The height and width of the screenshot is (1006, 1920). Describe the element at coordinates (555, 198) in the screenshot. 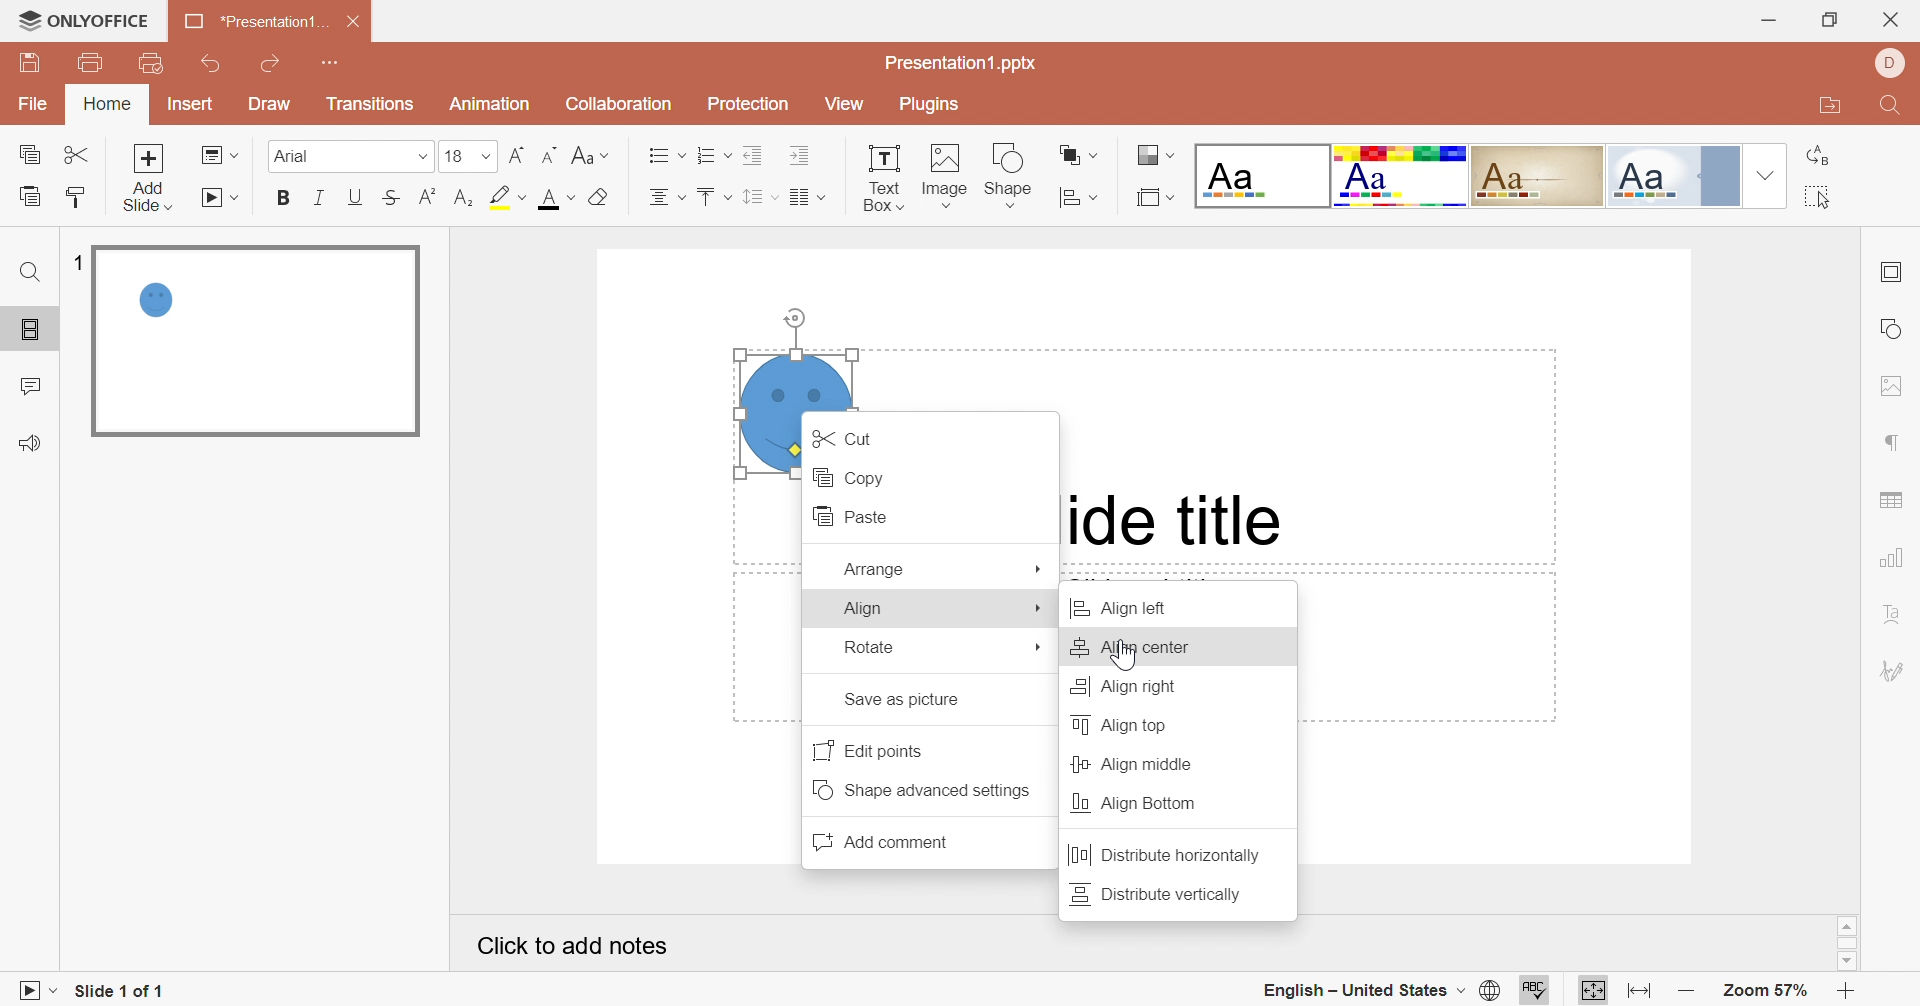

I see `Font color` at that location.